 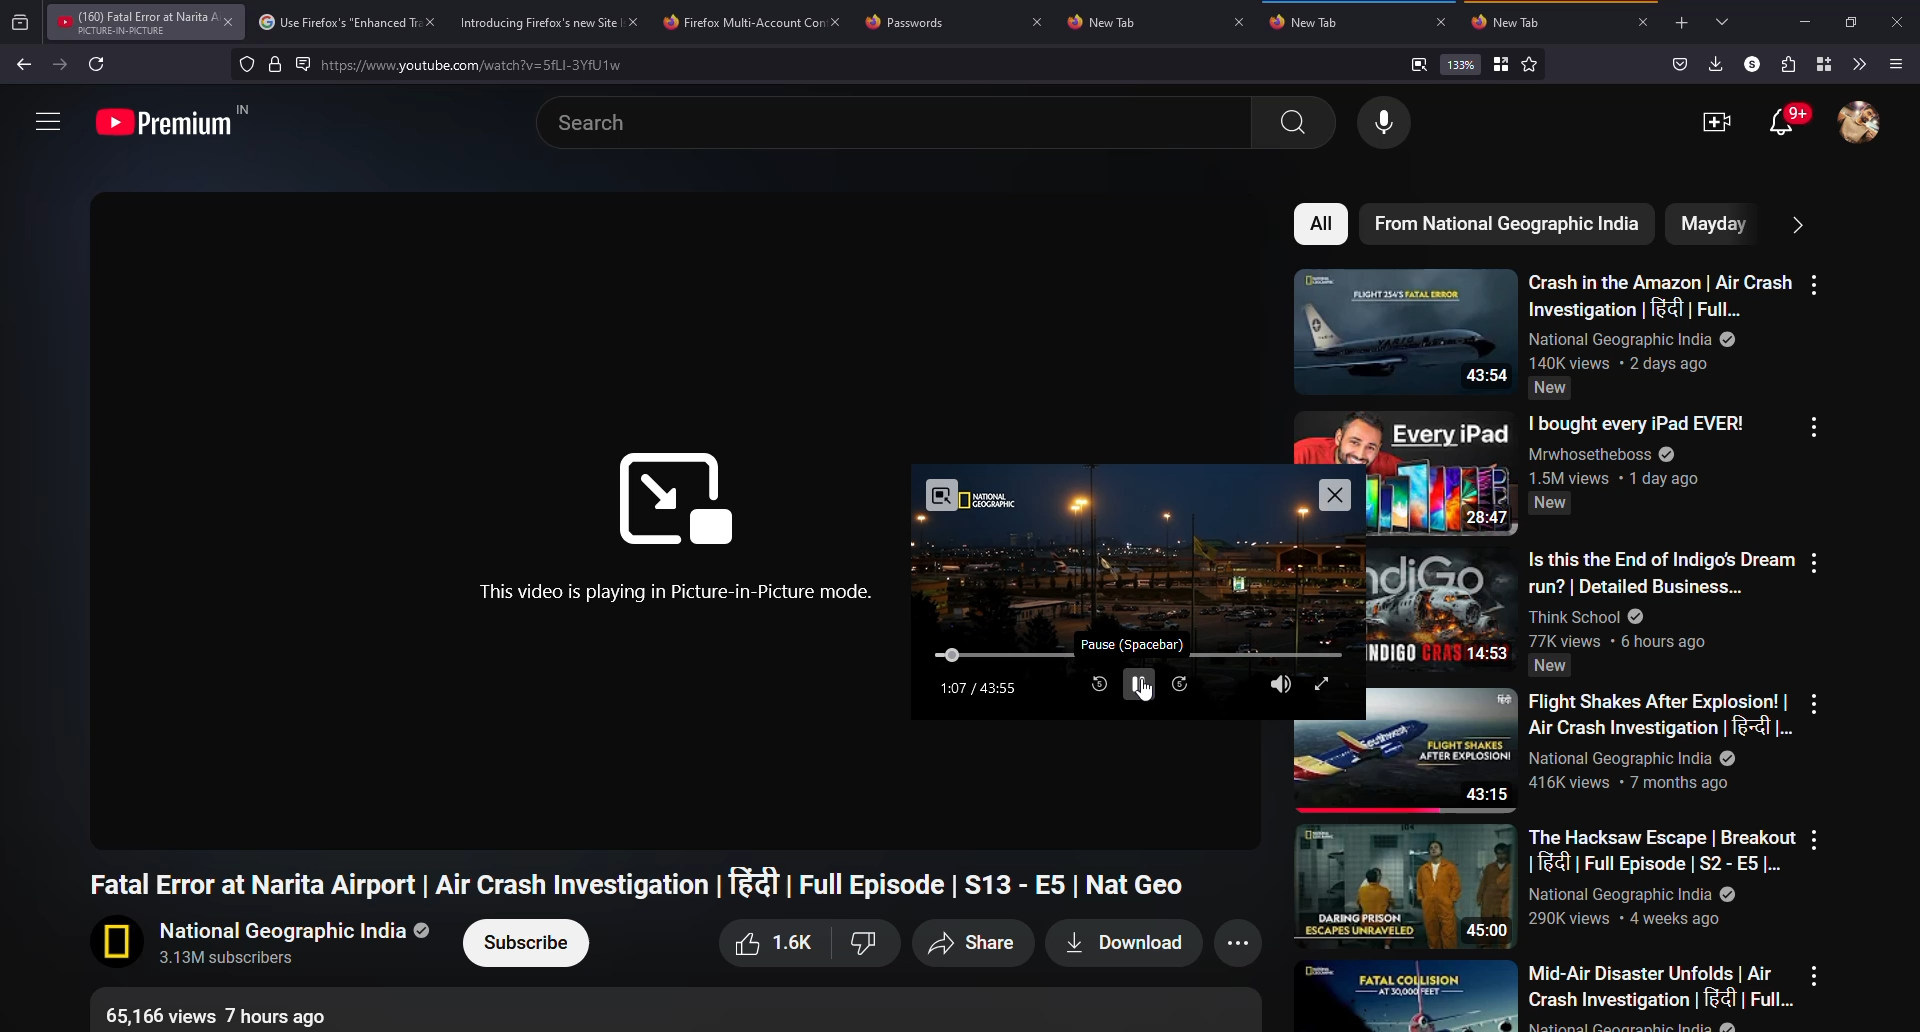 I want to click on search, so click(x=486, y=66).